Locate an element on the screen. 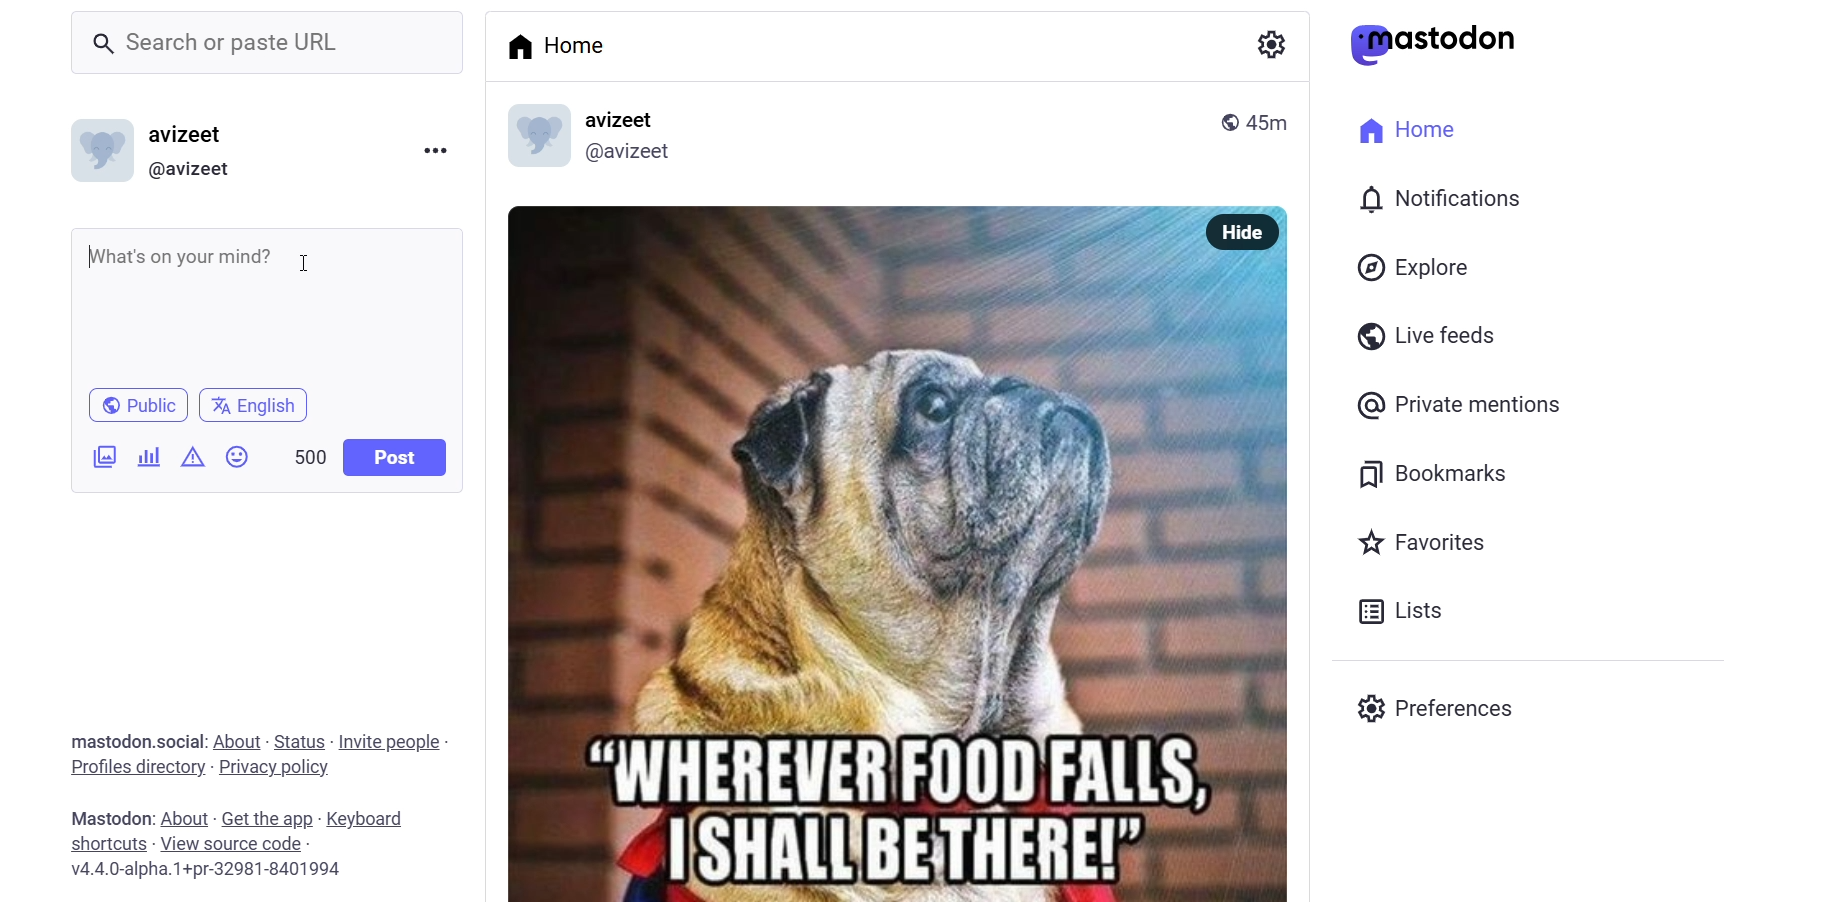 This screenshot has height=902, width=1844. (@avizeet is located at coordinates (209, 168).